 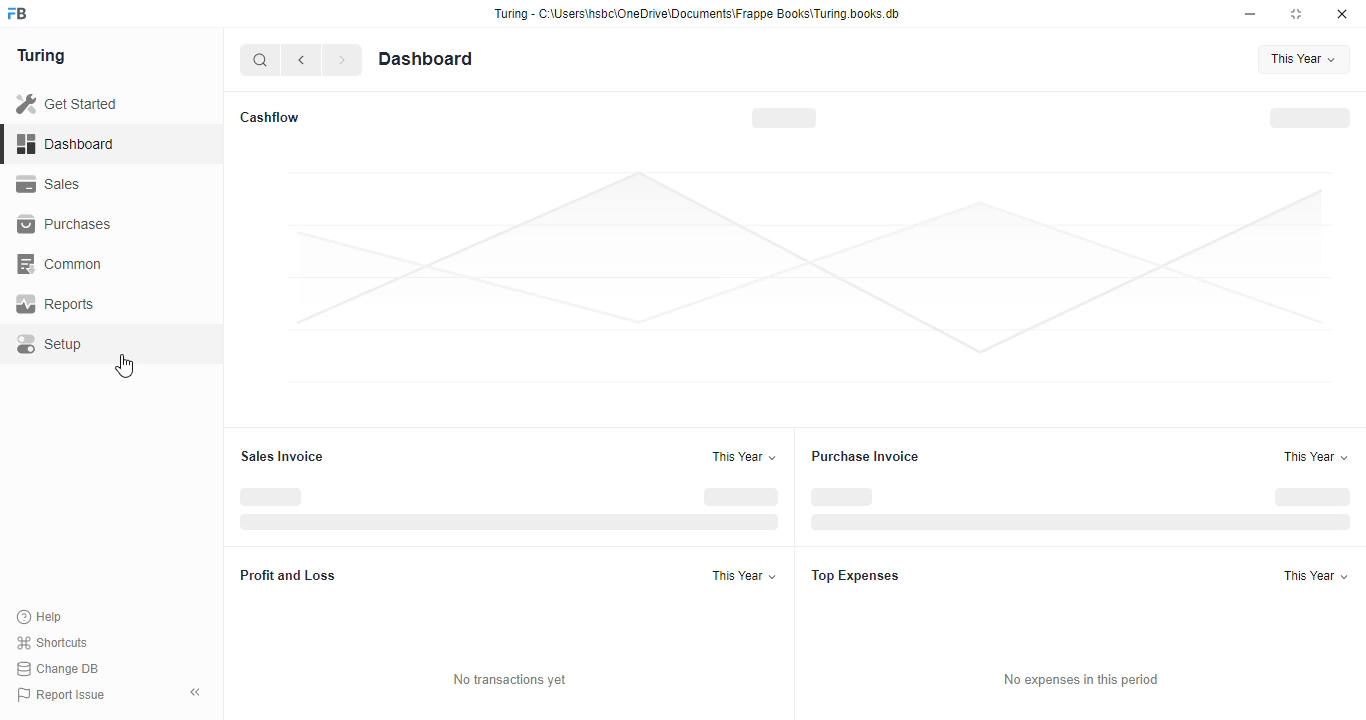 I want to click on change DB, so click(x=57, y=669).